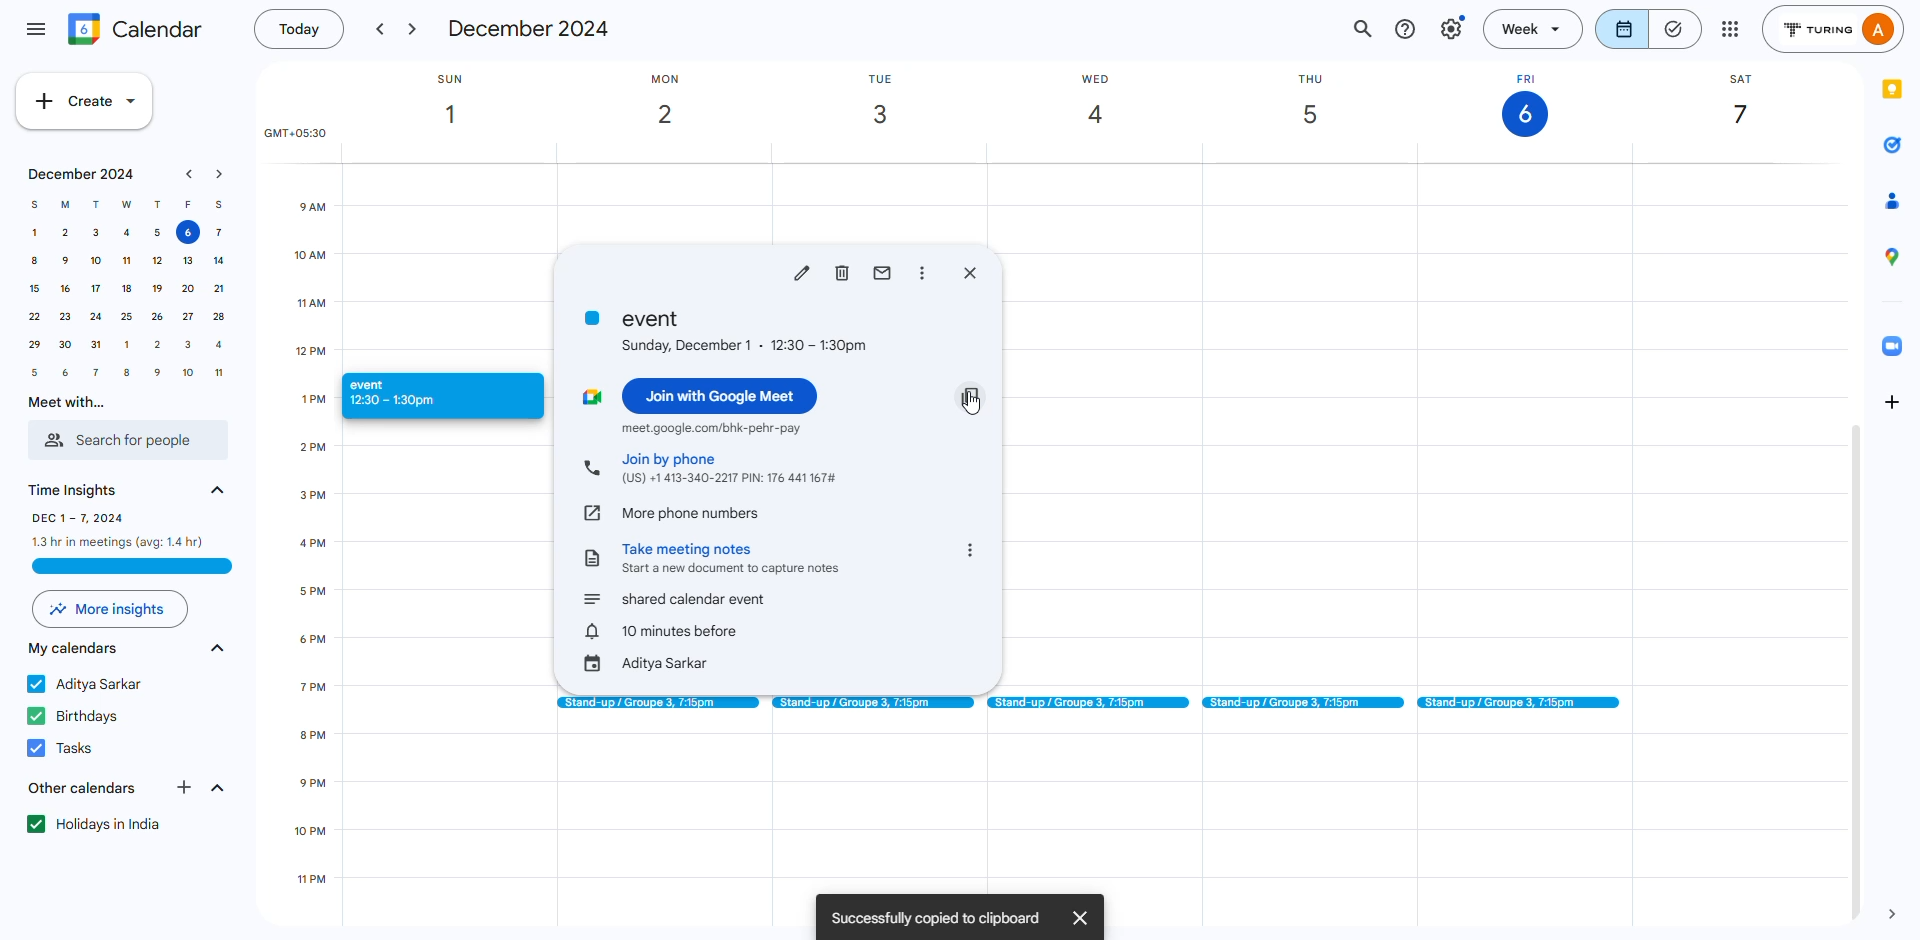 This screenshot has width=1920, height=940. What do you see at coordinates (971, 395) in the screenshot?
I see `copy` at bounding box center [971, 395].